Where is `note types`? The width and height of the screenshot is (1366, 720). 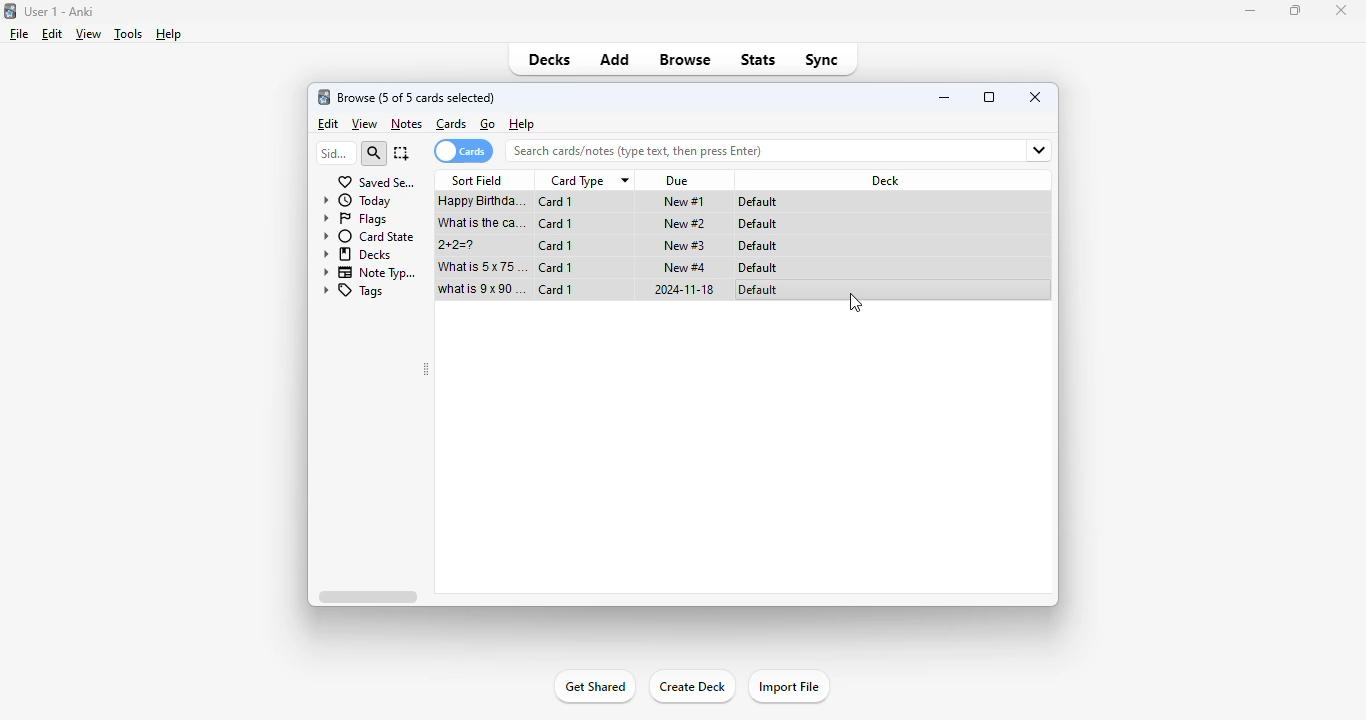 note types is located at coordinates (371, 273).